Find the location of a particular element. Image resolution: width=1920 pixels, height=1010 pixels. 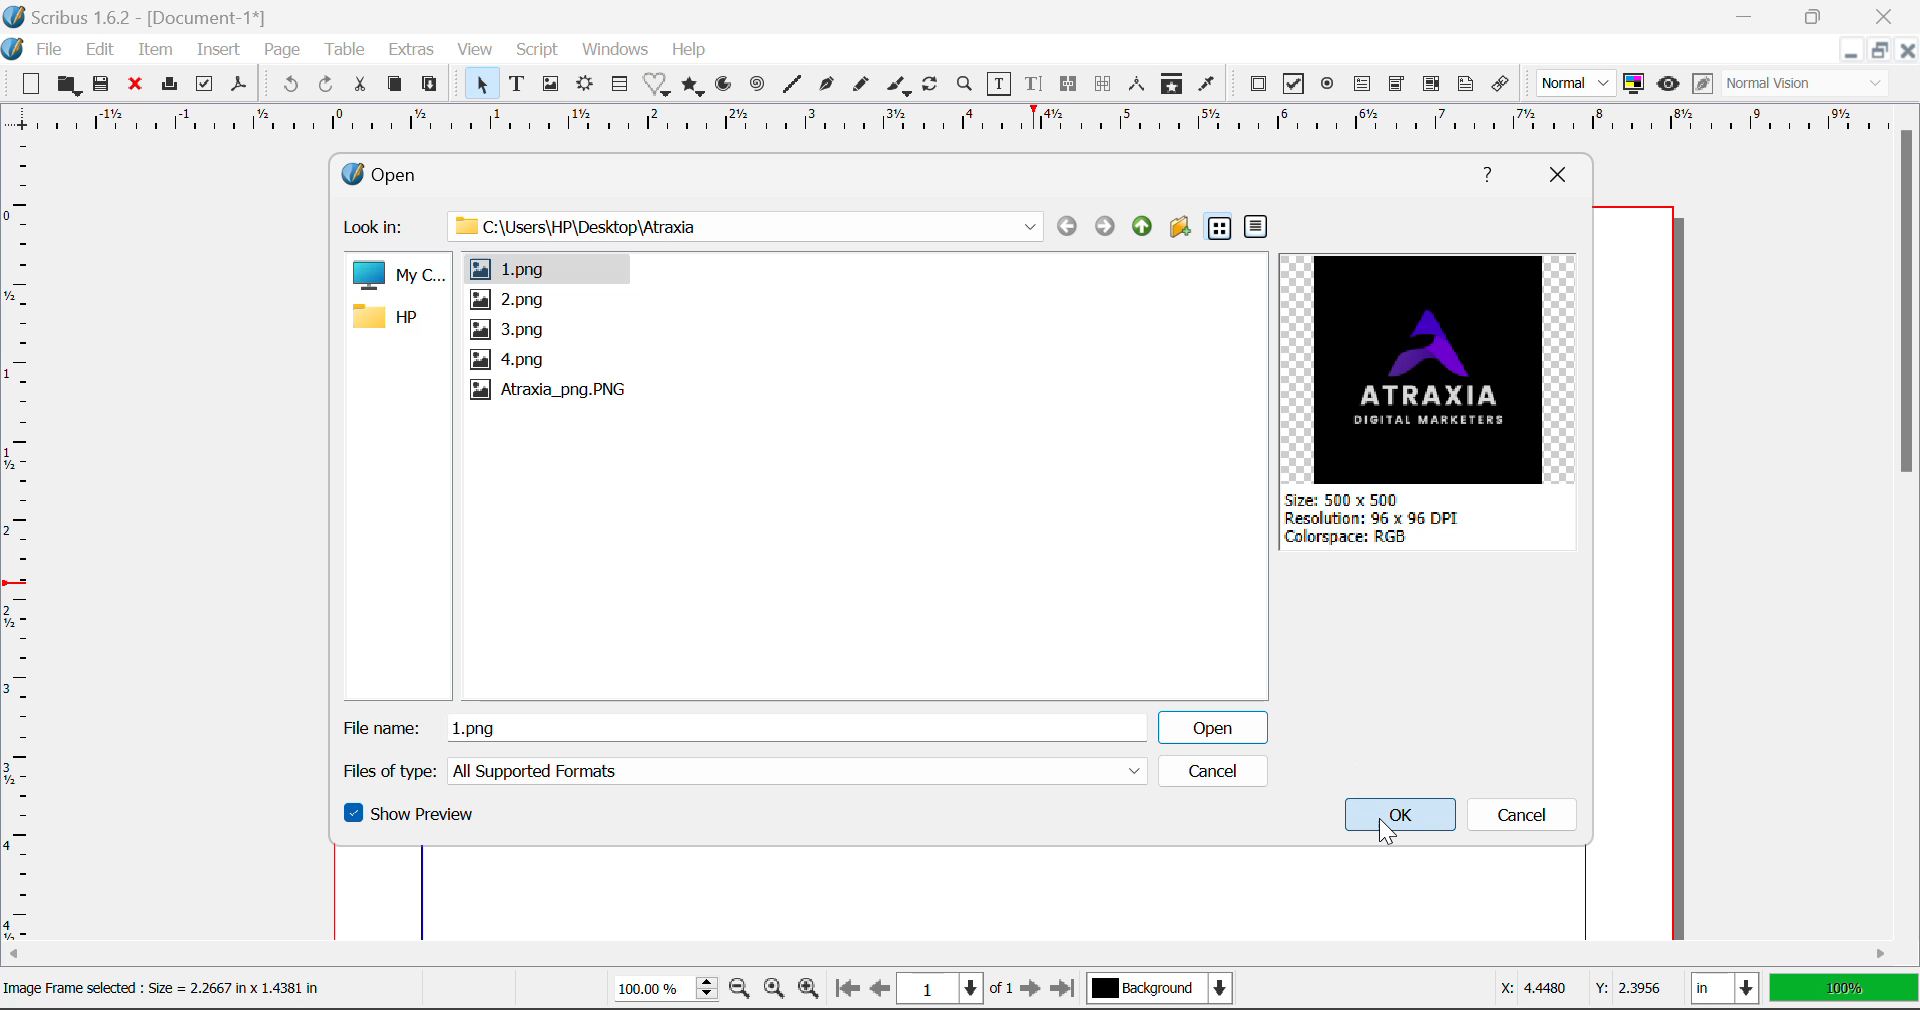

Edit Contents in Frame is located at coordinates (1001, 84).